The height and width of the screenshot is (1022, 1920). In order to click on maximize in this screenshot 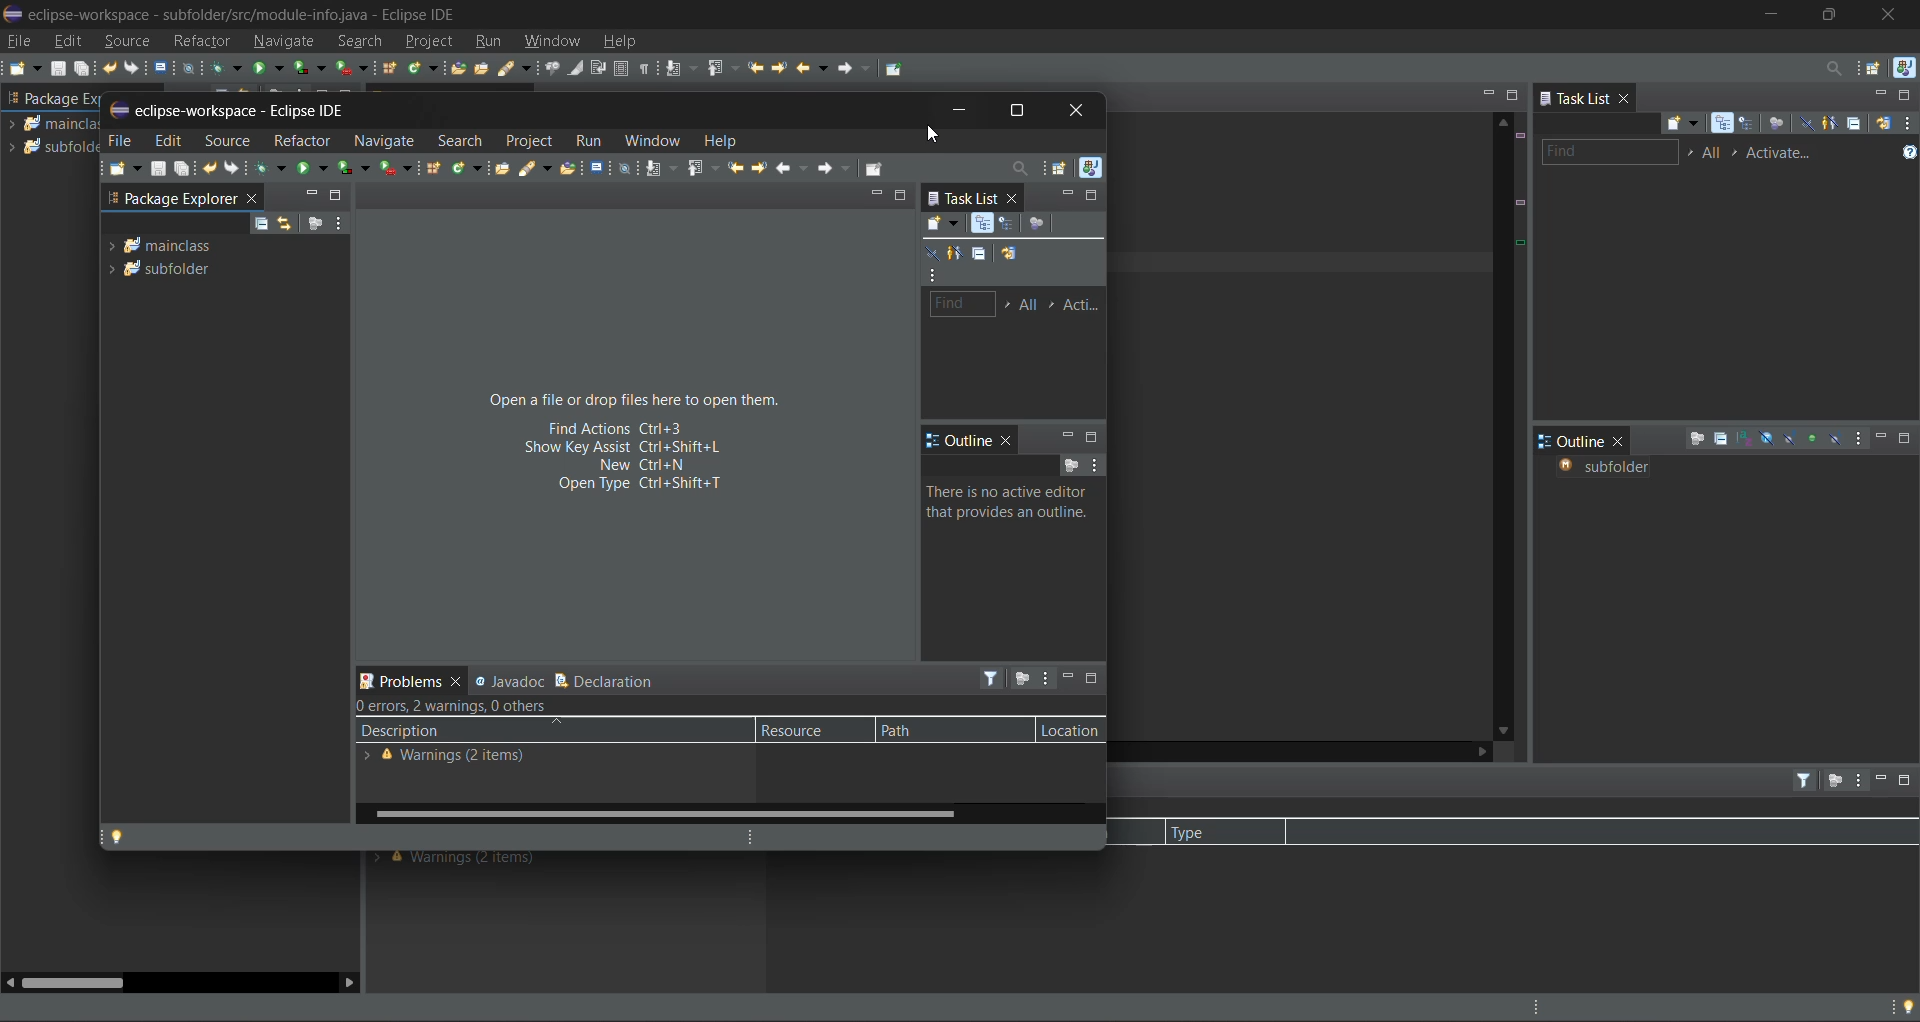, I will do `click(1908, 780)`.